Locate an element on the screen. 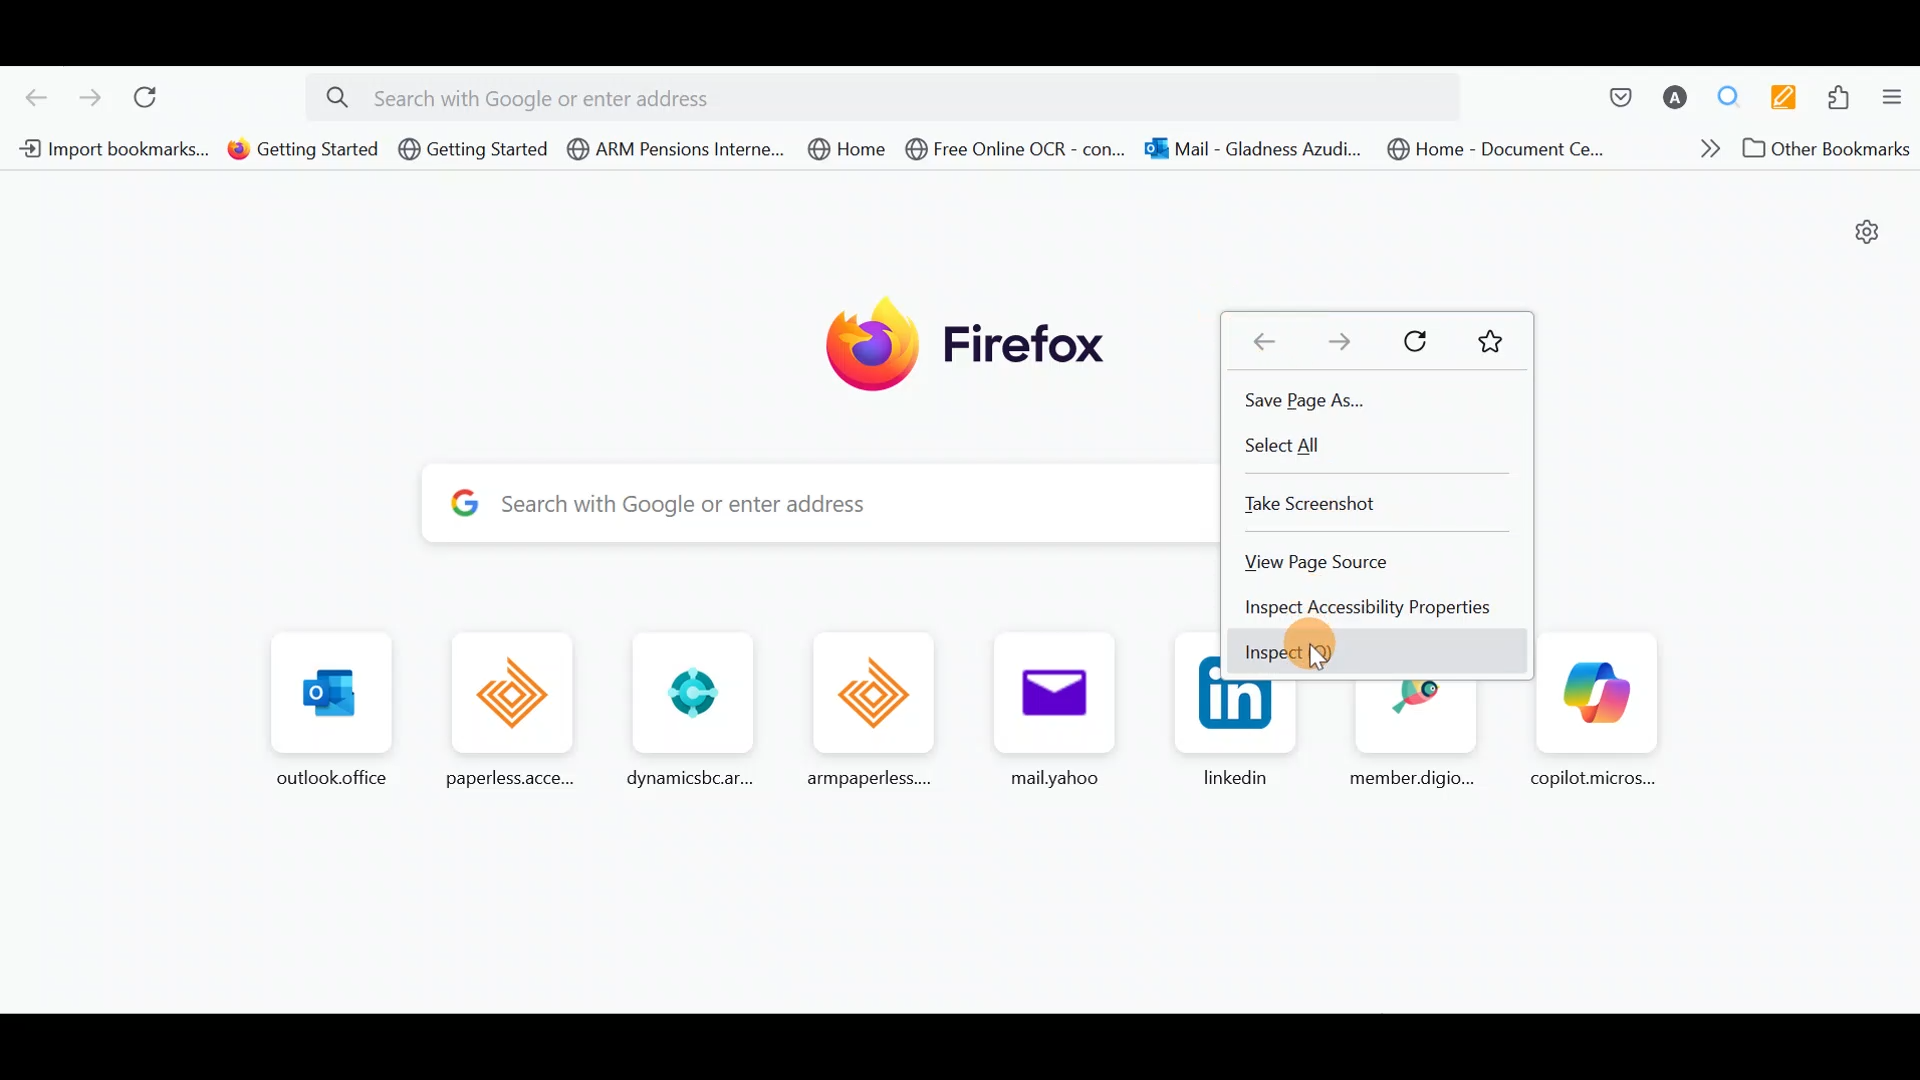  Go back one page is located at coordinates (29, 96).